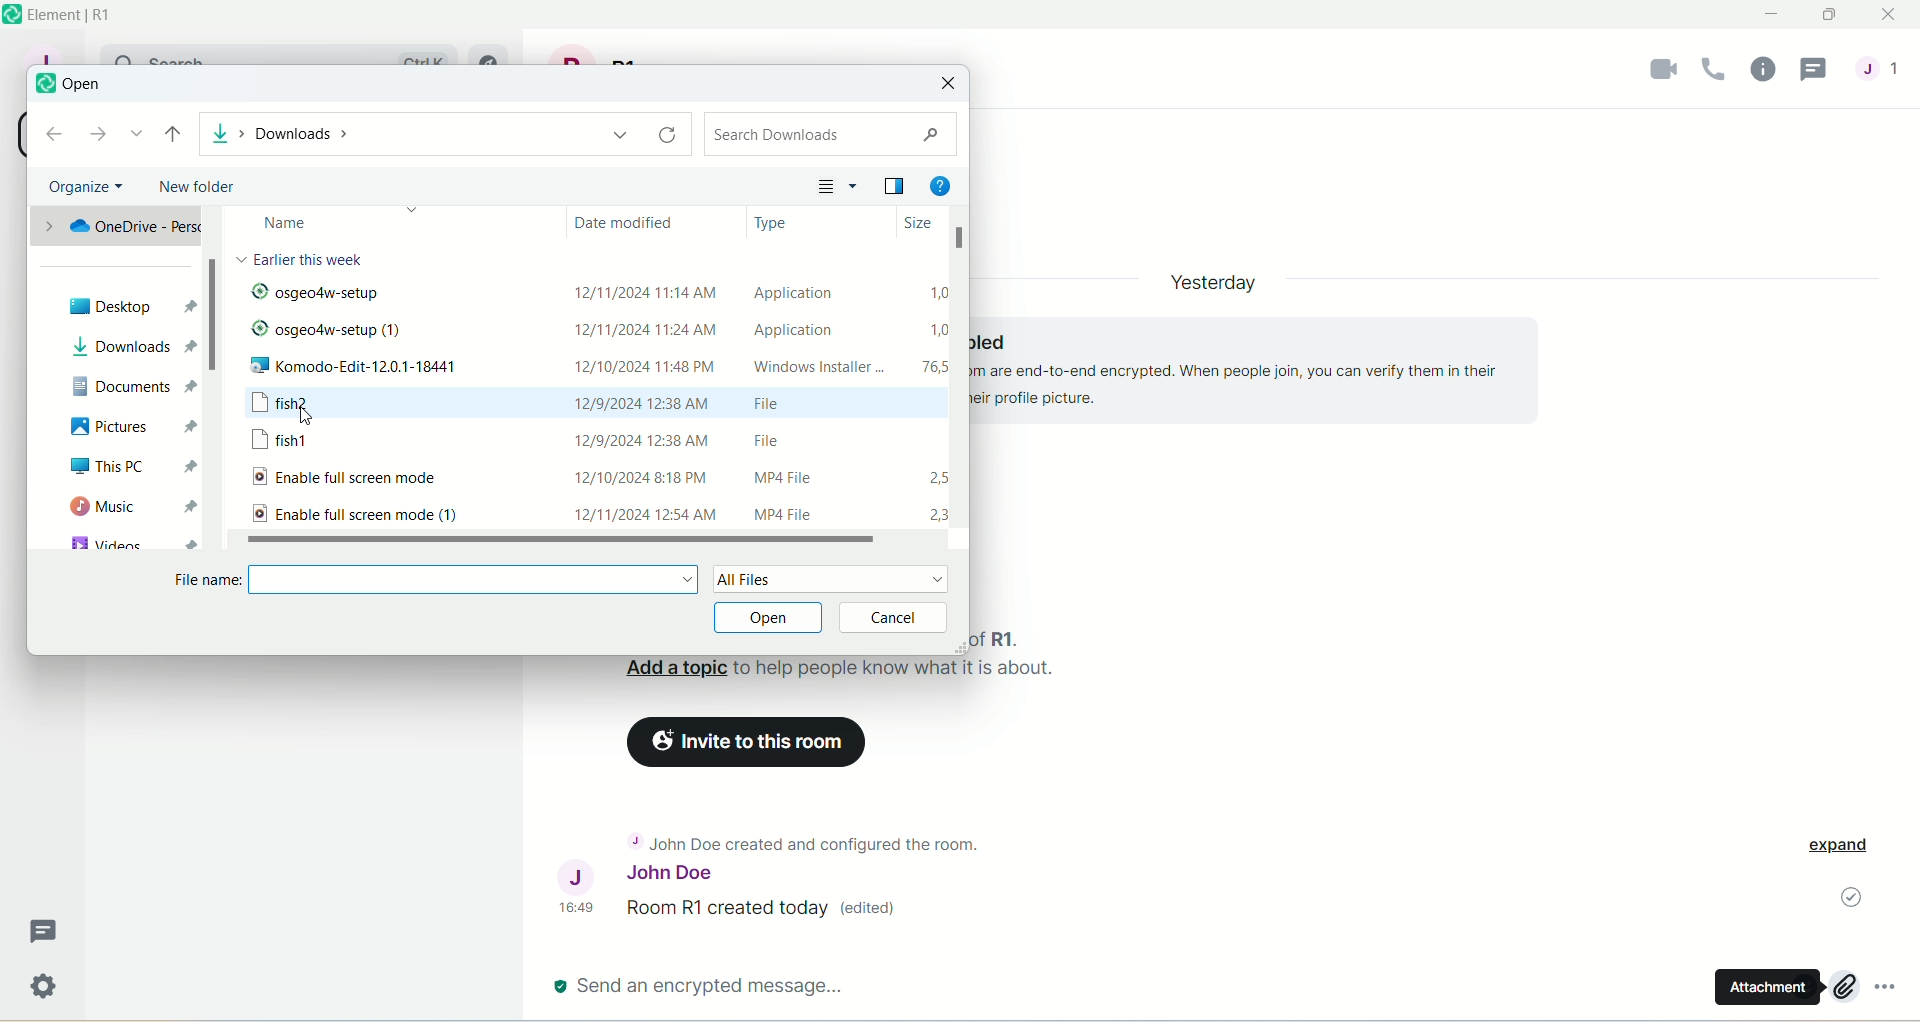 This screenshot has height=1022, width=1920. I want to click on 12/11/2024 11:14 AM, so click(646, 285).